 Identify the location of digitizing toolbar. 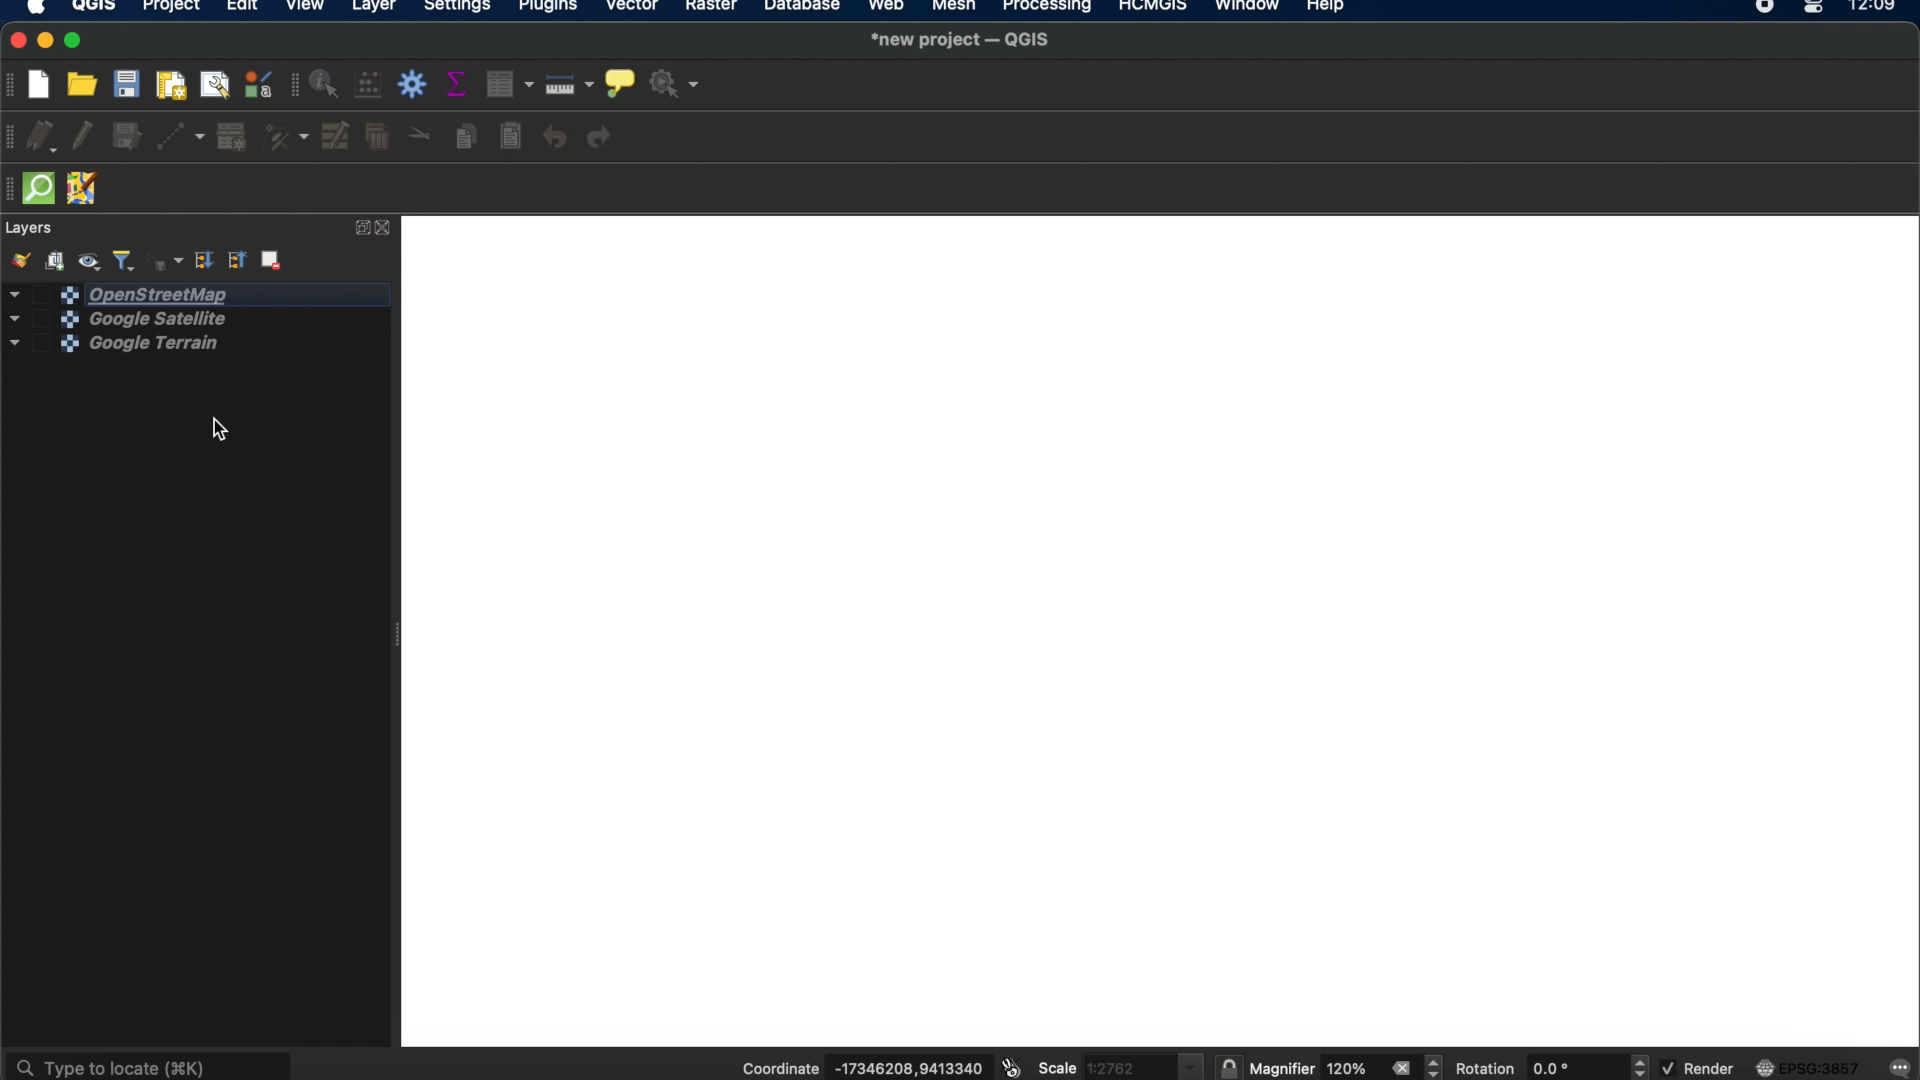
(12, 138).